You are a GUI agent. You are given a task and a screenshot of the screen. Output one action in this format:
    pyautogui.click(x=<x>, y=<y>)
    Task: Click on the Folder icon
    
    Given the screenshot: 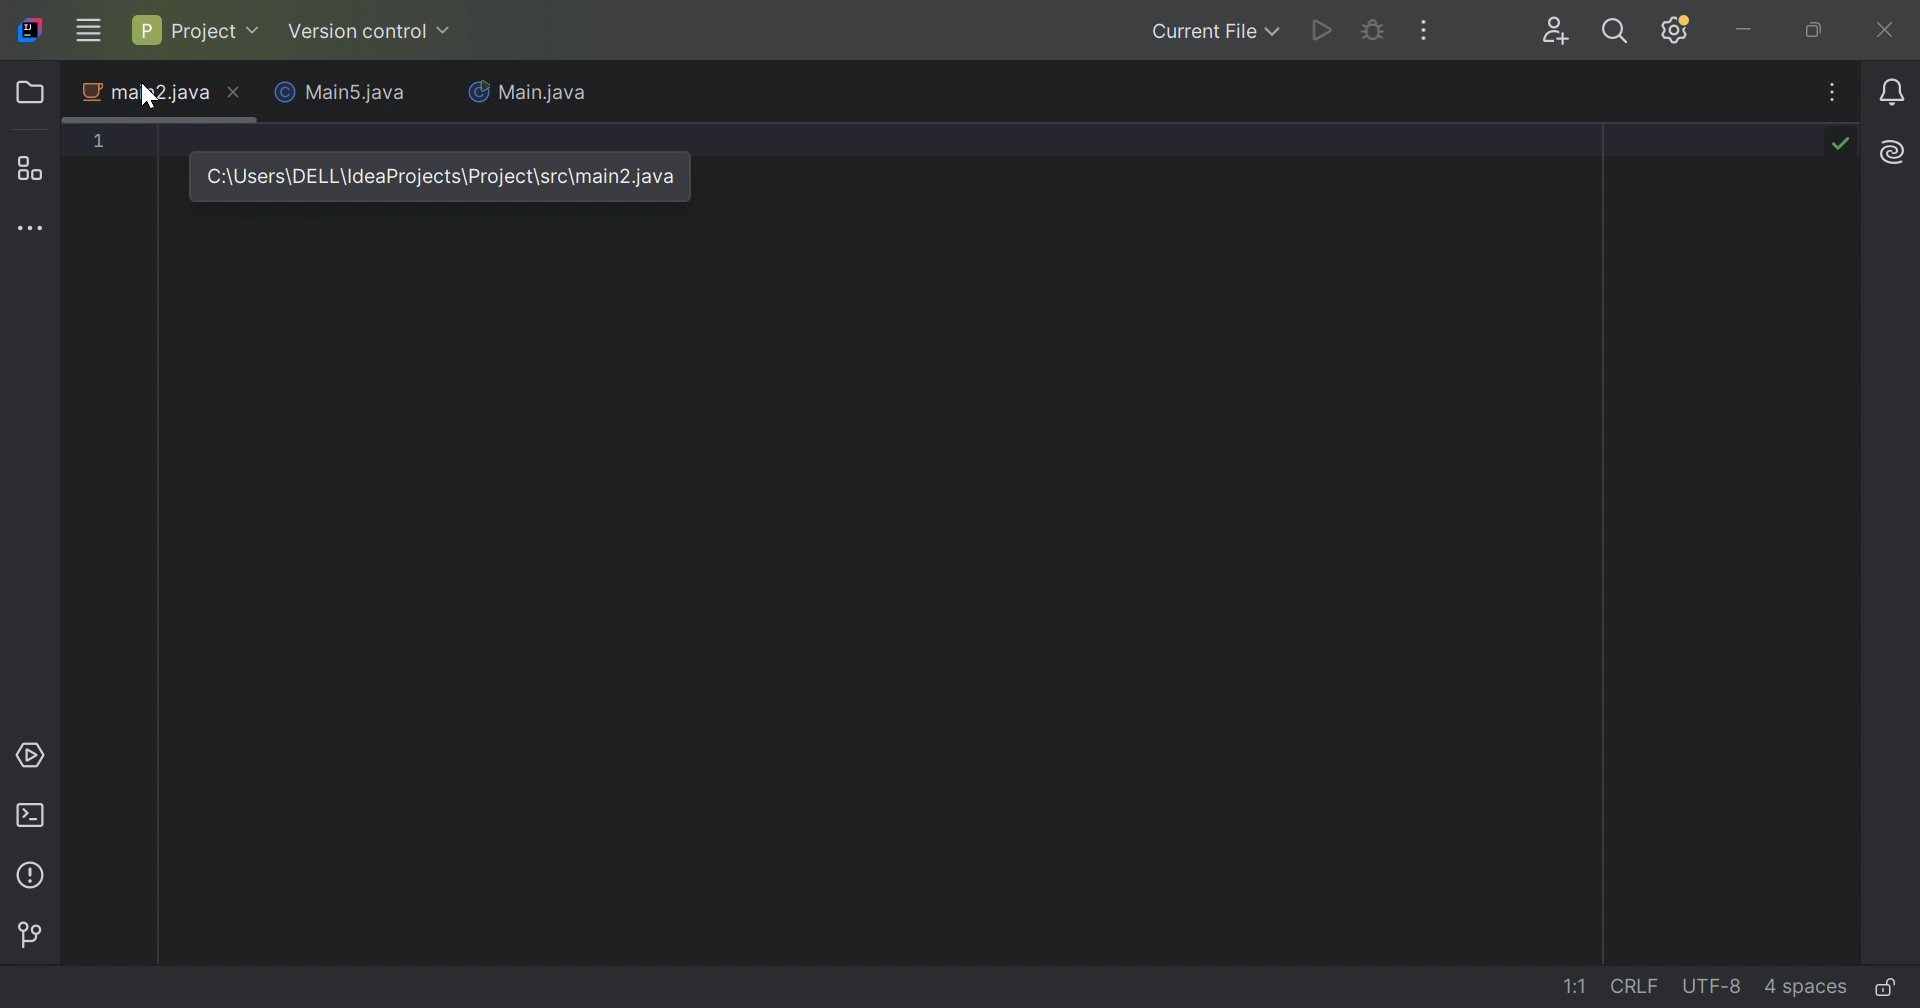 What is the action you would take?
    pyautogui.click(x=33, y=91)
    